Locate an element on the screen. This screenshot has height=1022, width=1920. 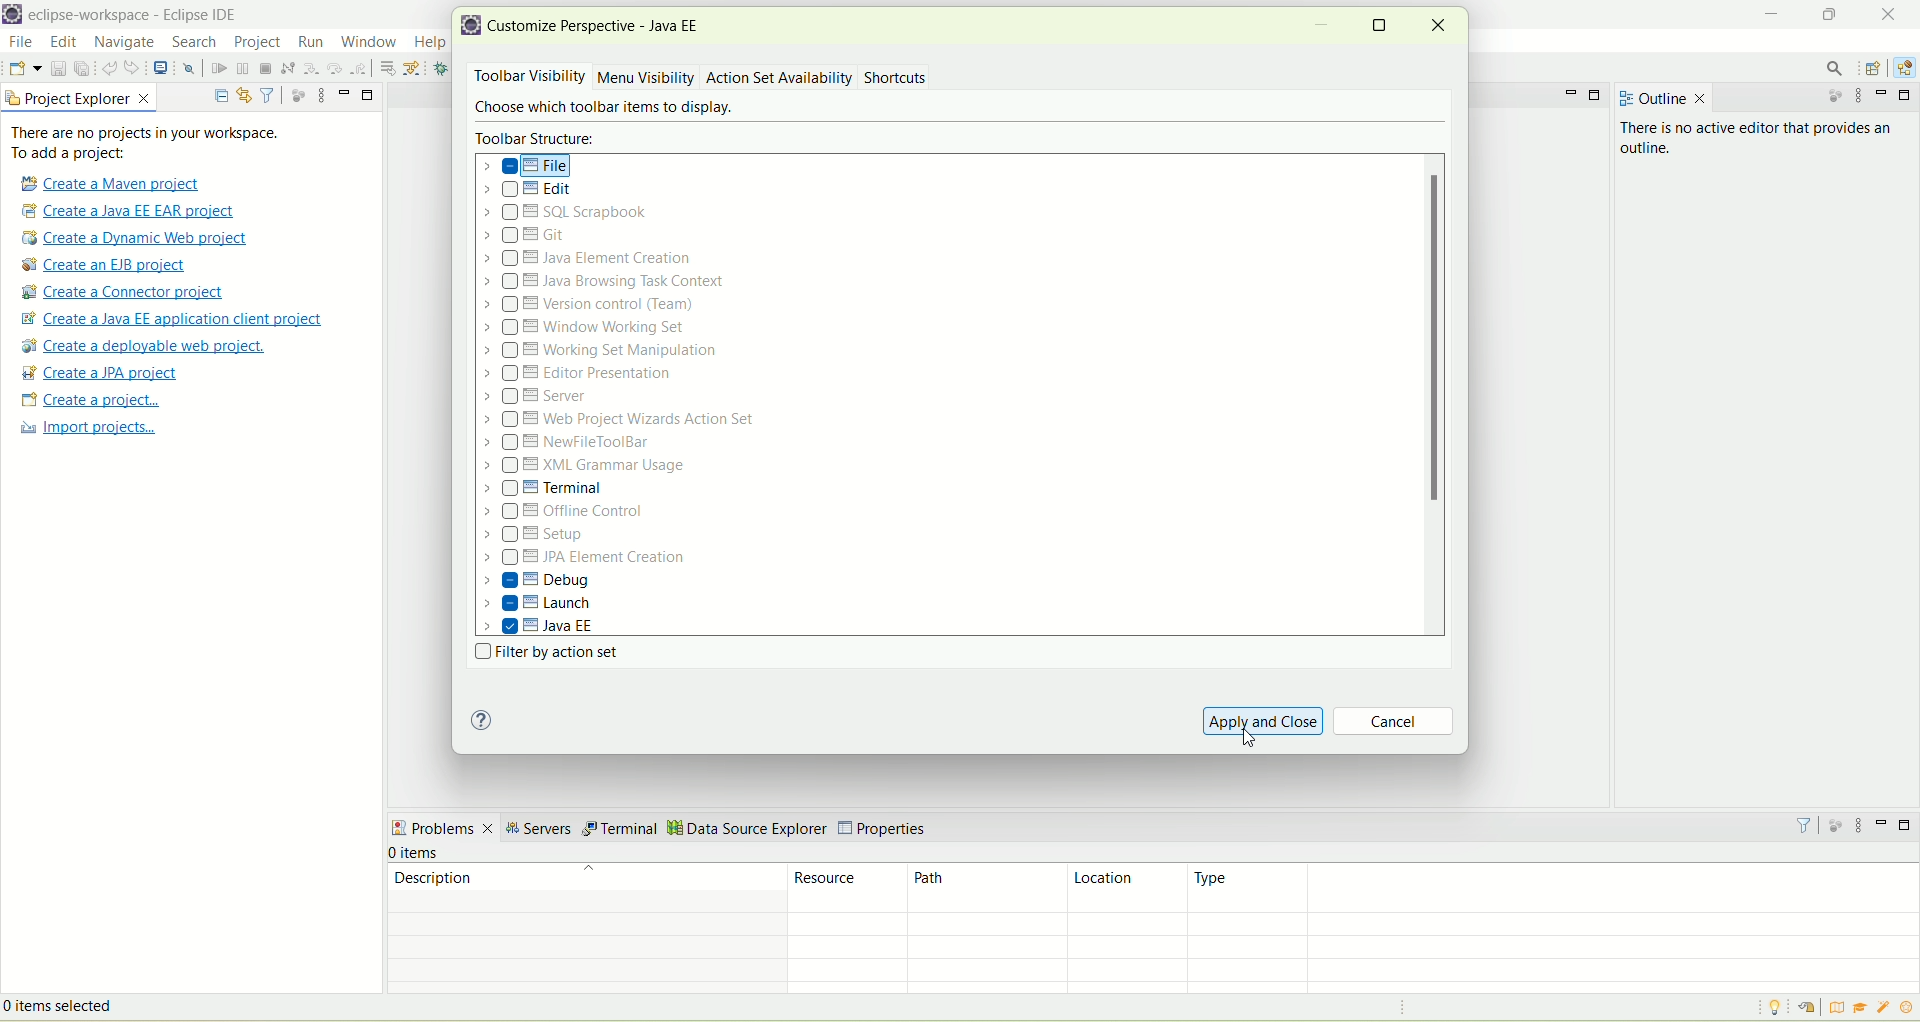
logo is located at coordinates (472, 28).